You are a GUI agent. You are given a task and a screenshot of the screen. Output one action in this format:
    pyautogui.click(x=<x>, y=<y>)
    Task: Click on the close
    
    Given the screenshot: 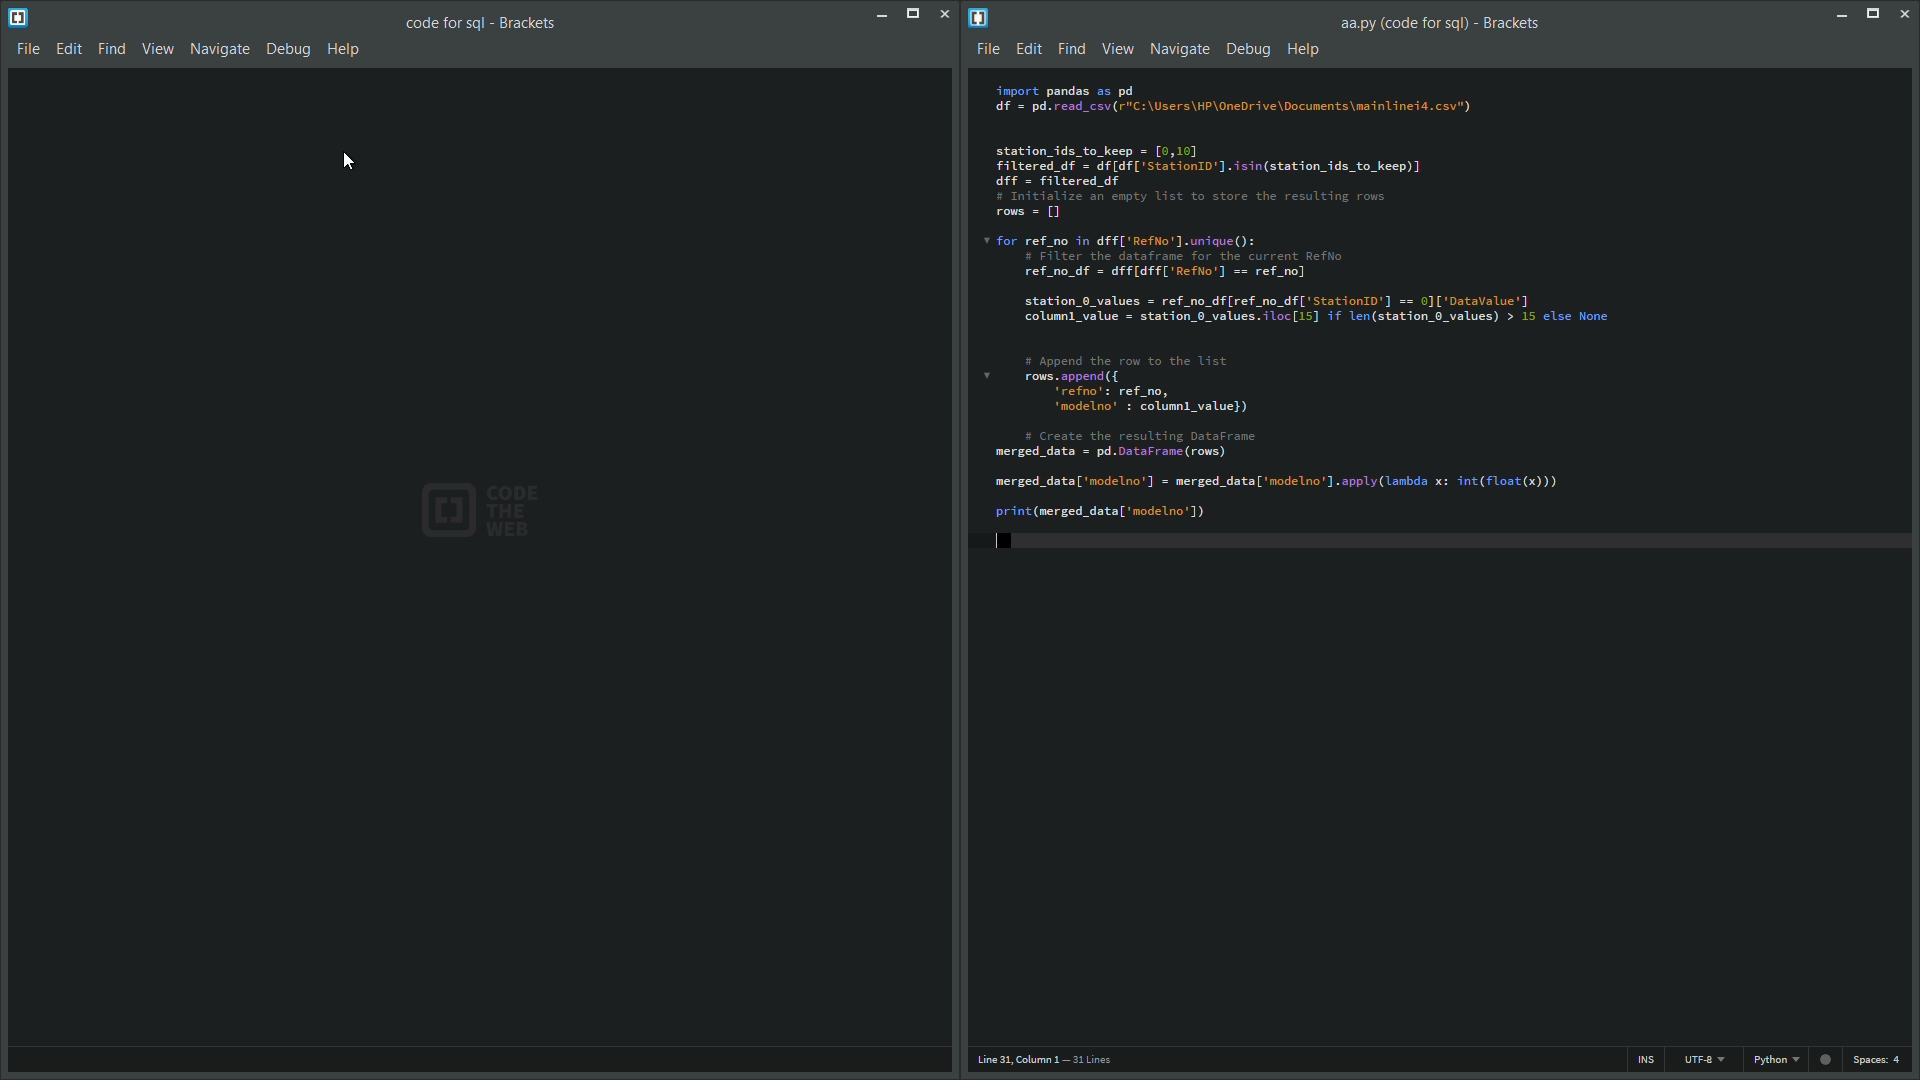 What is the action you would take?
    pyautogui.click(x=942, y=12)
    